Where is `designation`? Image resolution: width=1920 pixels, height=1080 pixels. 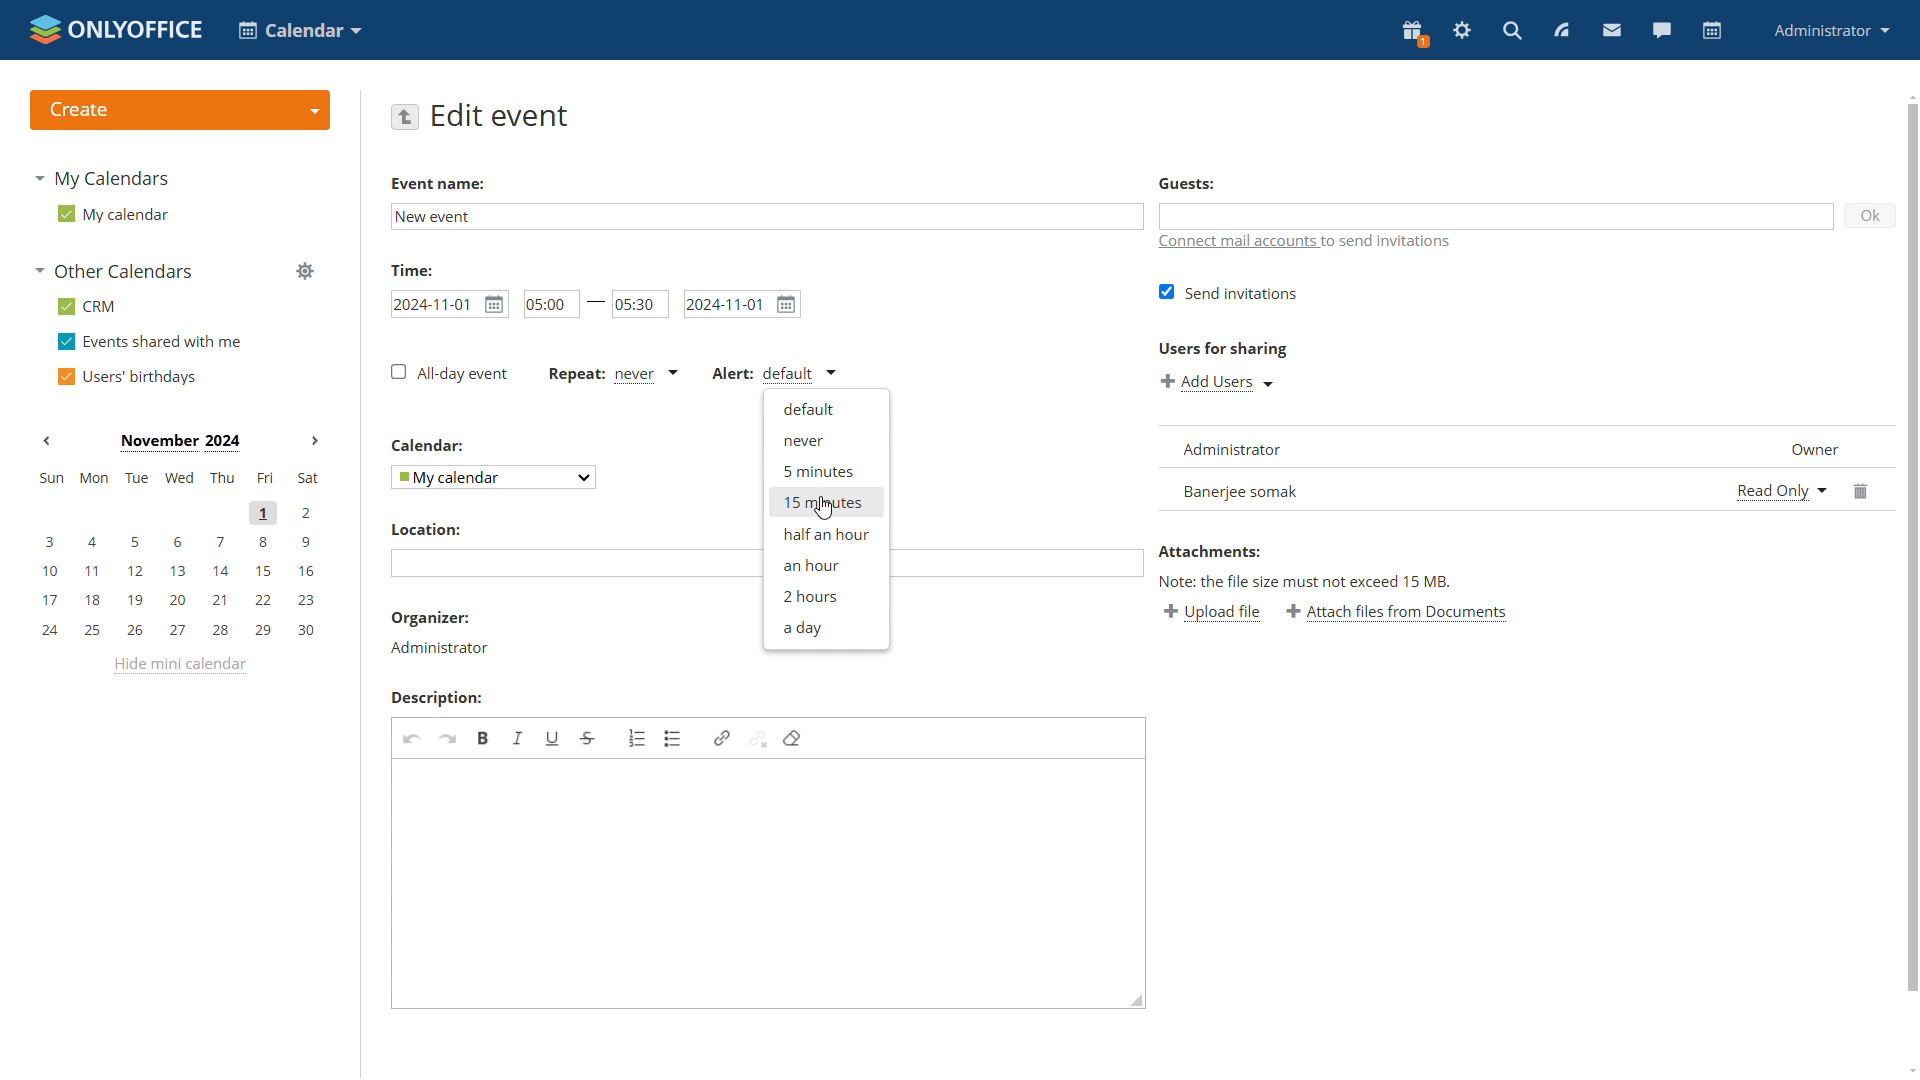 designation is located at coordinates (1805, 445).